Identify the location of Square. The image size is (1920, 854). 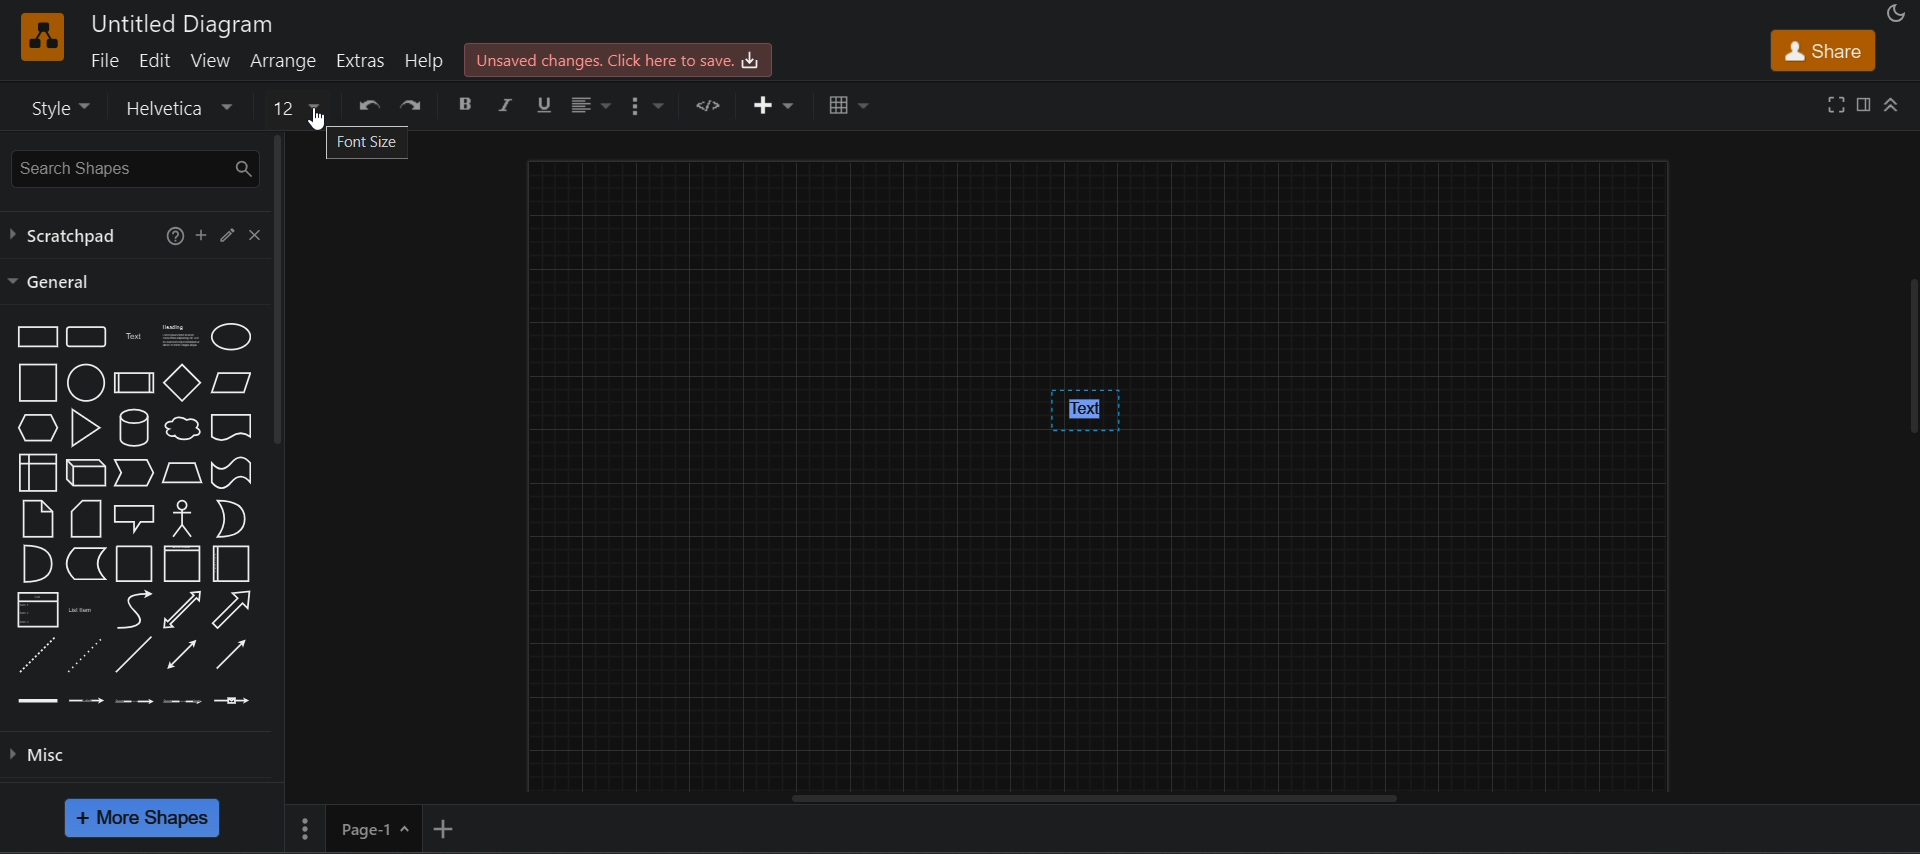
(38, 382).